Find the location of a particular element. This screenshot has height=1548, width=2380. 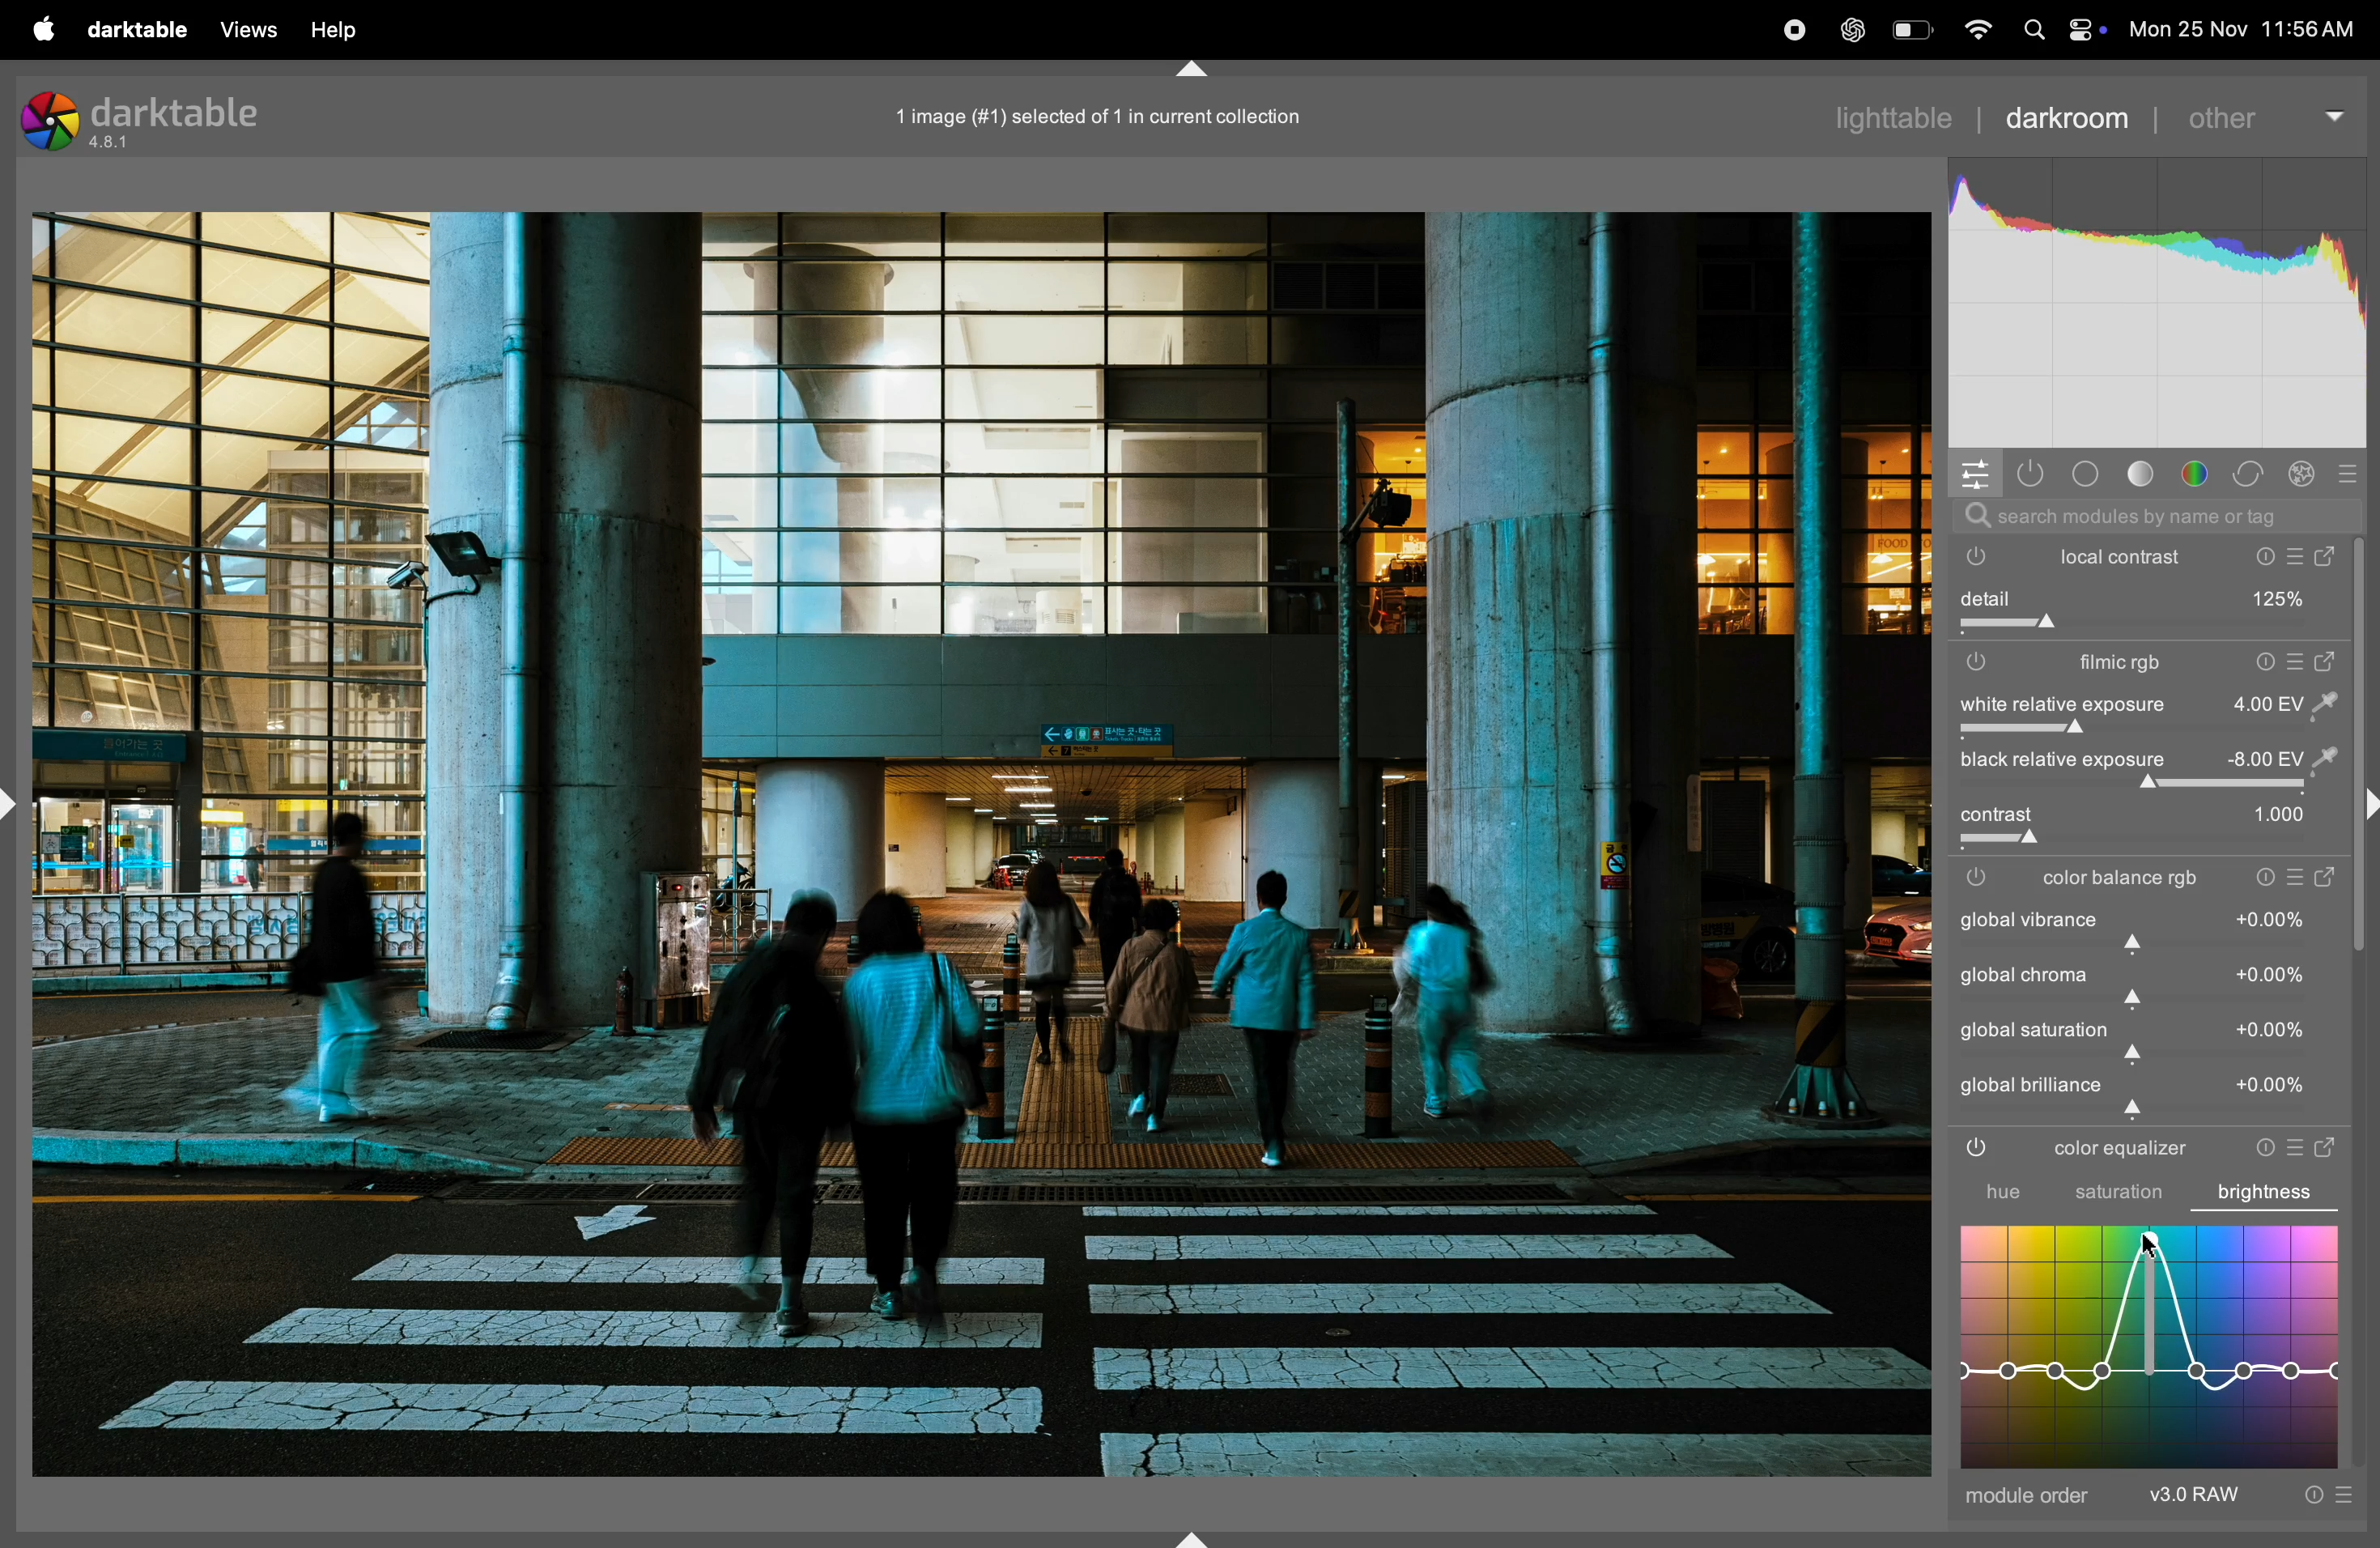

other is located at coordinates (2266, 114).